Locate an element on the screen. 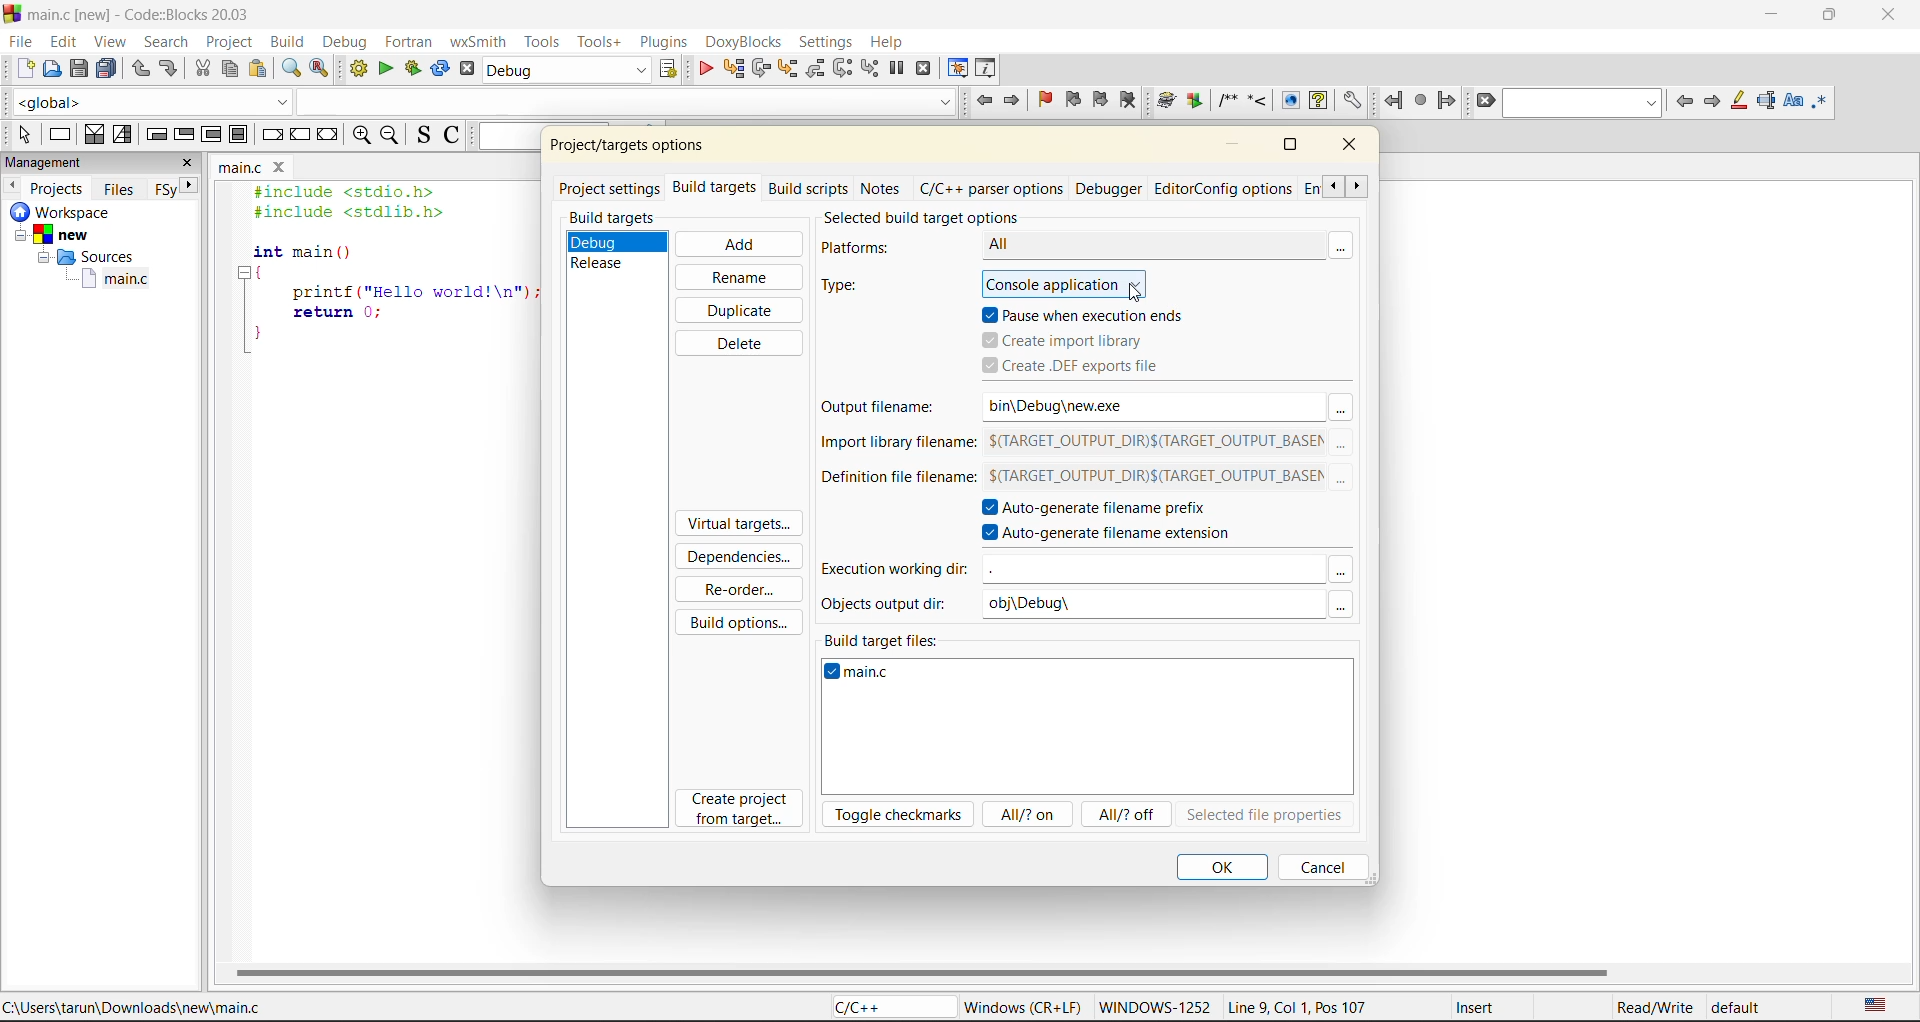  block instruction is located at coordinates (241, 133).